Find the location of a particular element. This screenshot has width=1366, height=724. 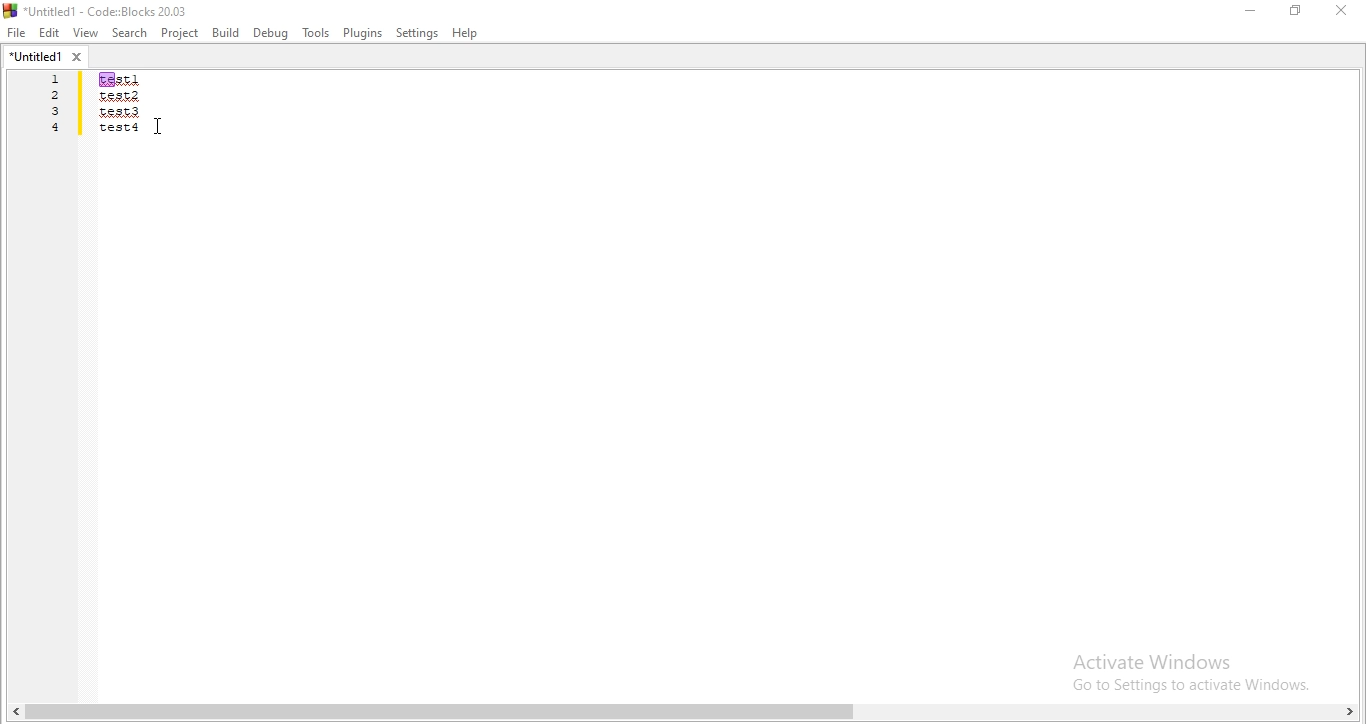

Cursor is located at coordinates (161, 127).